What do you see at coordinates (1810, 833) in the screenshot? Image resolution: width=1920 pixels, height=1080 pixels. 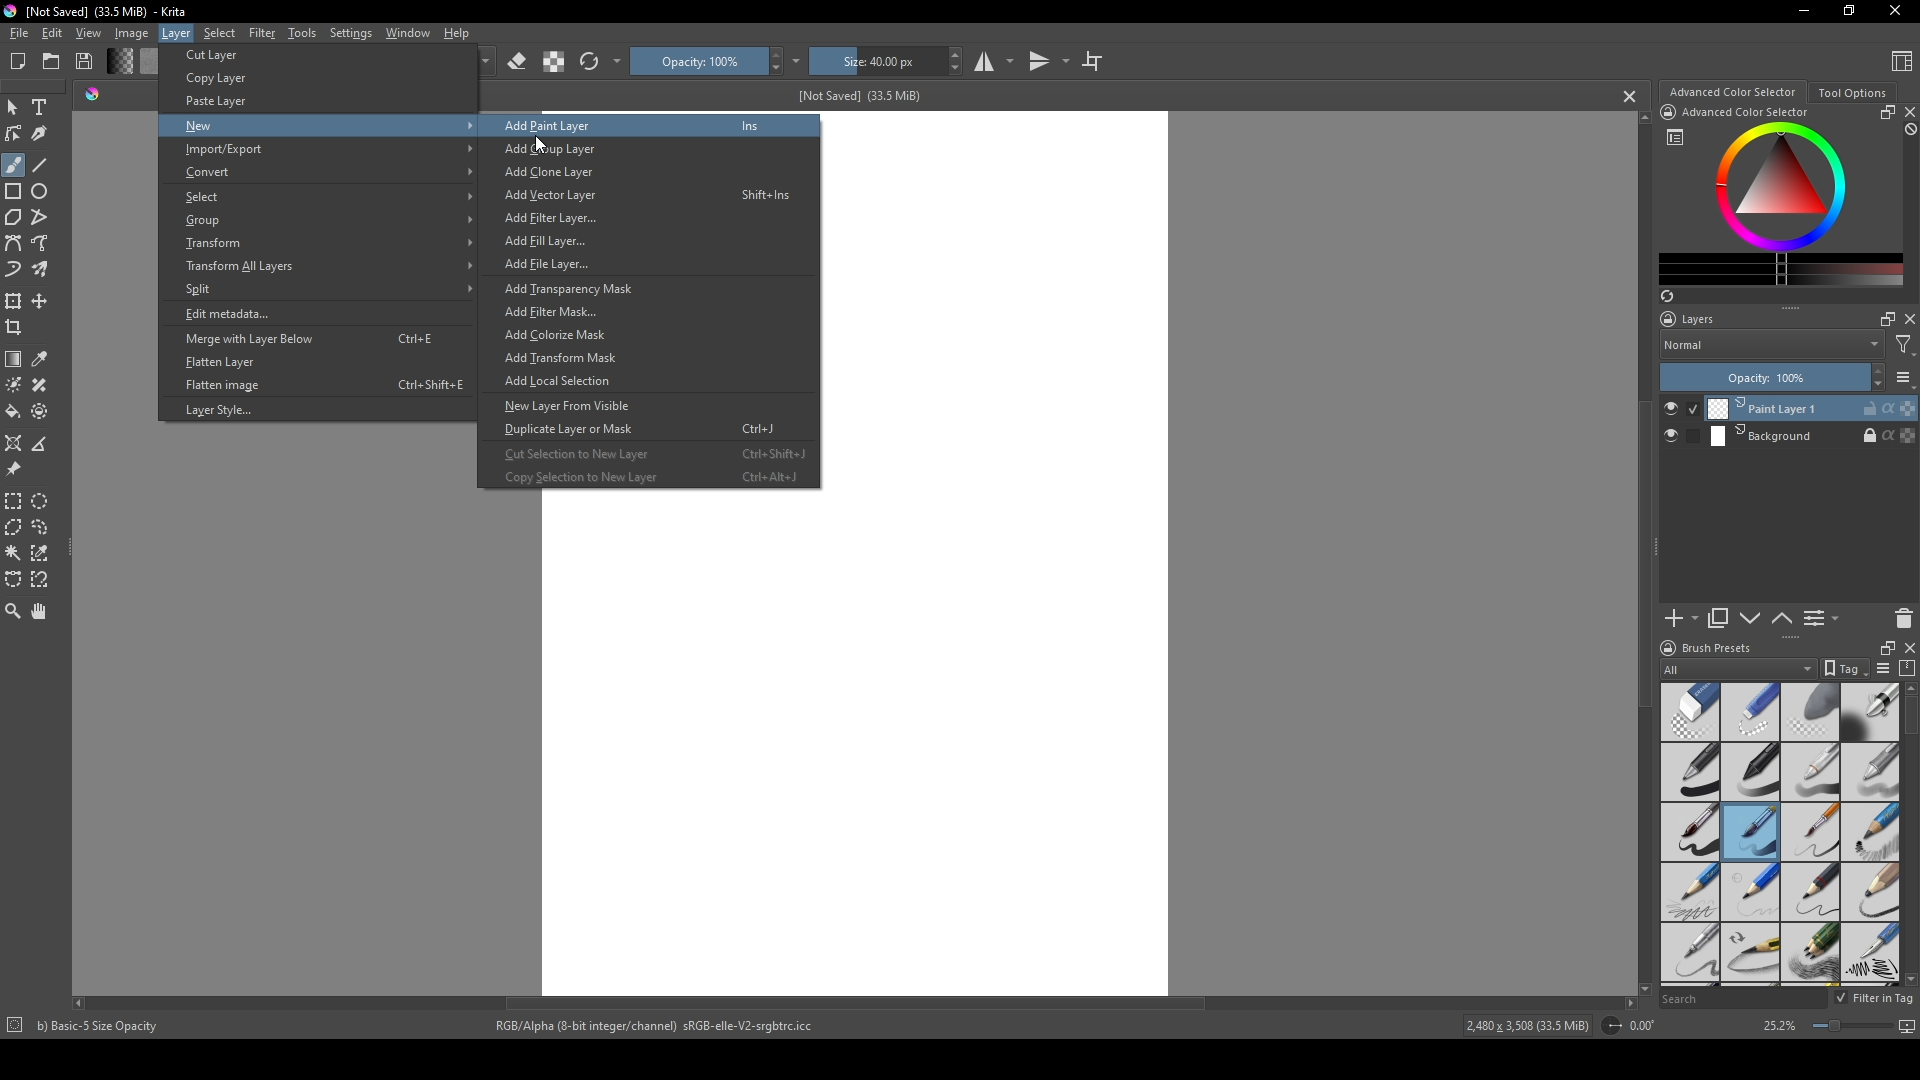 I see `thin brush` at bounding box center [1810, 833].